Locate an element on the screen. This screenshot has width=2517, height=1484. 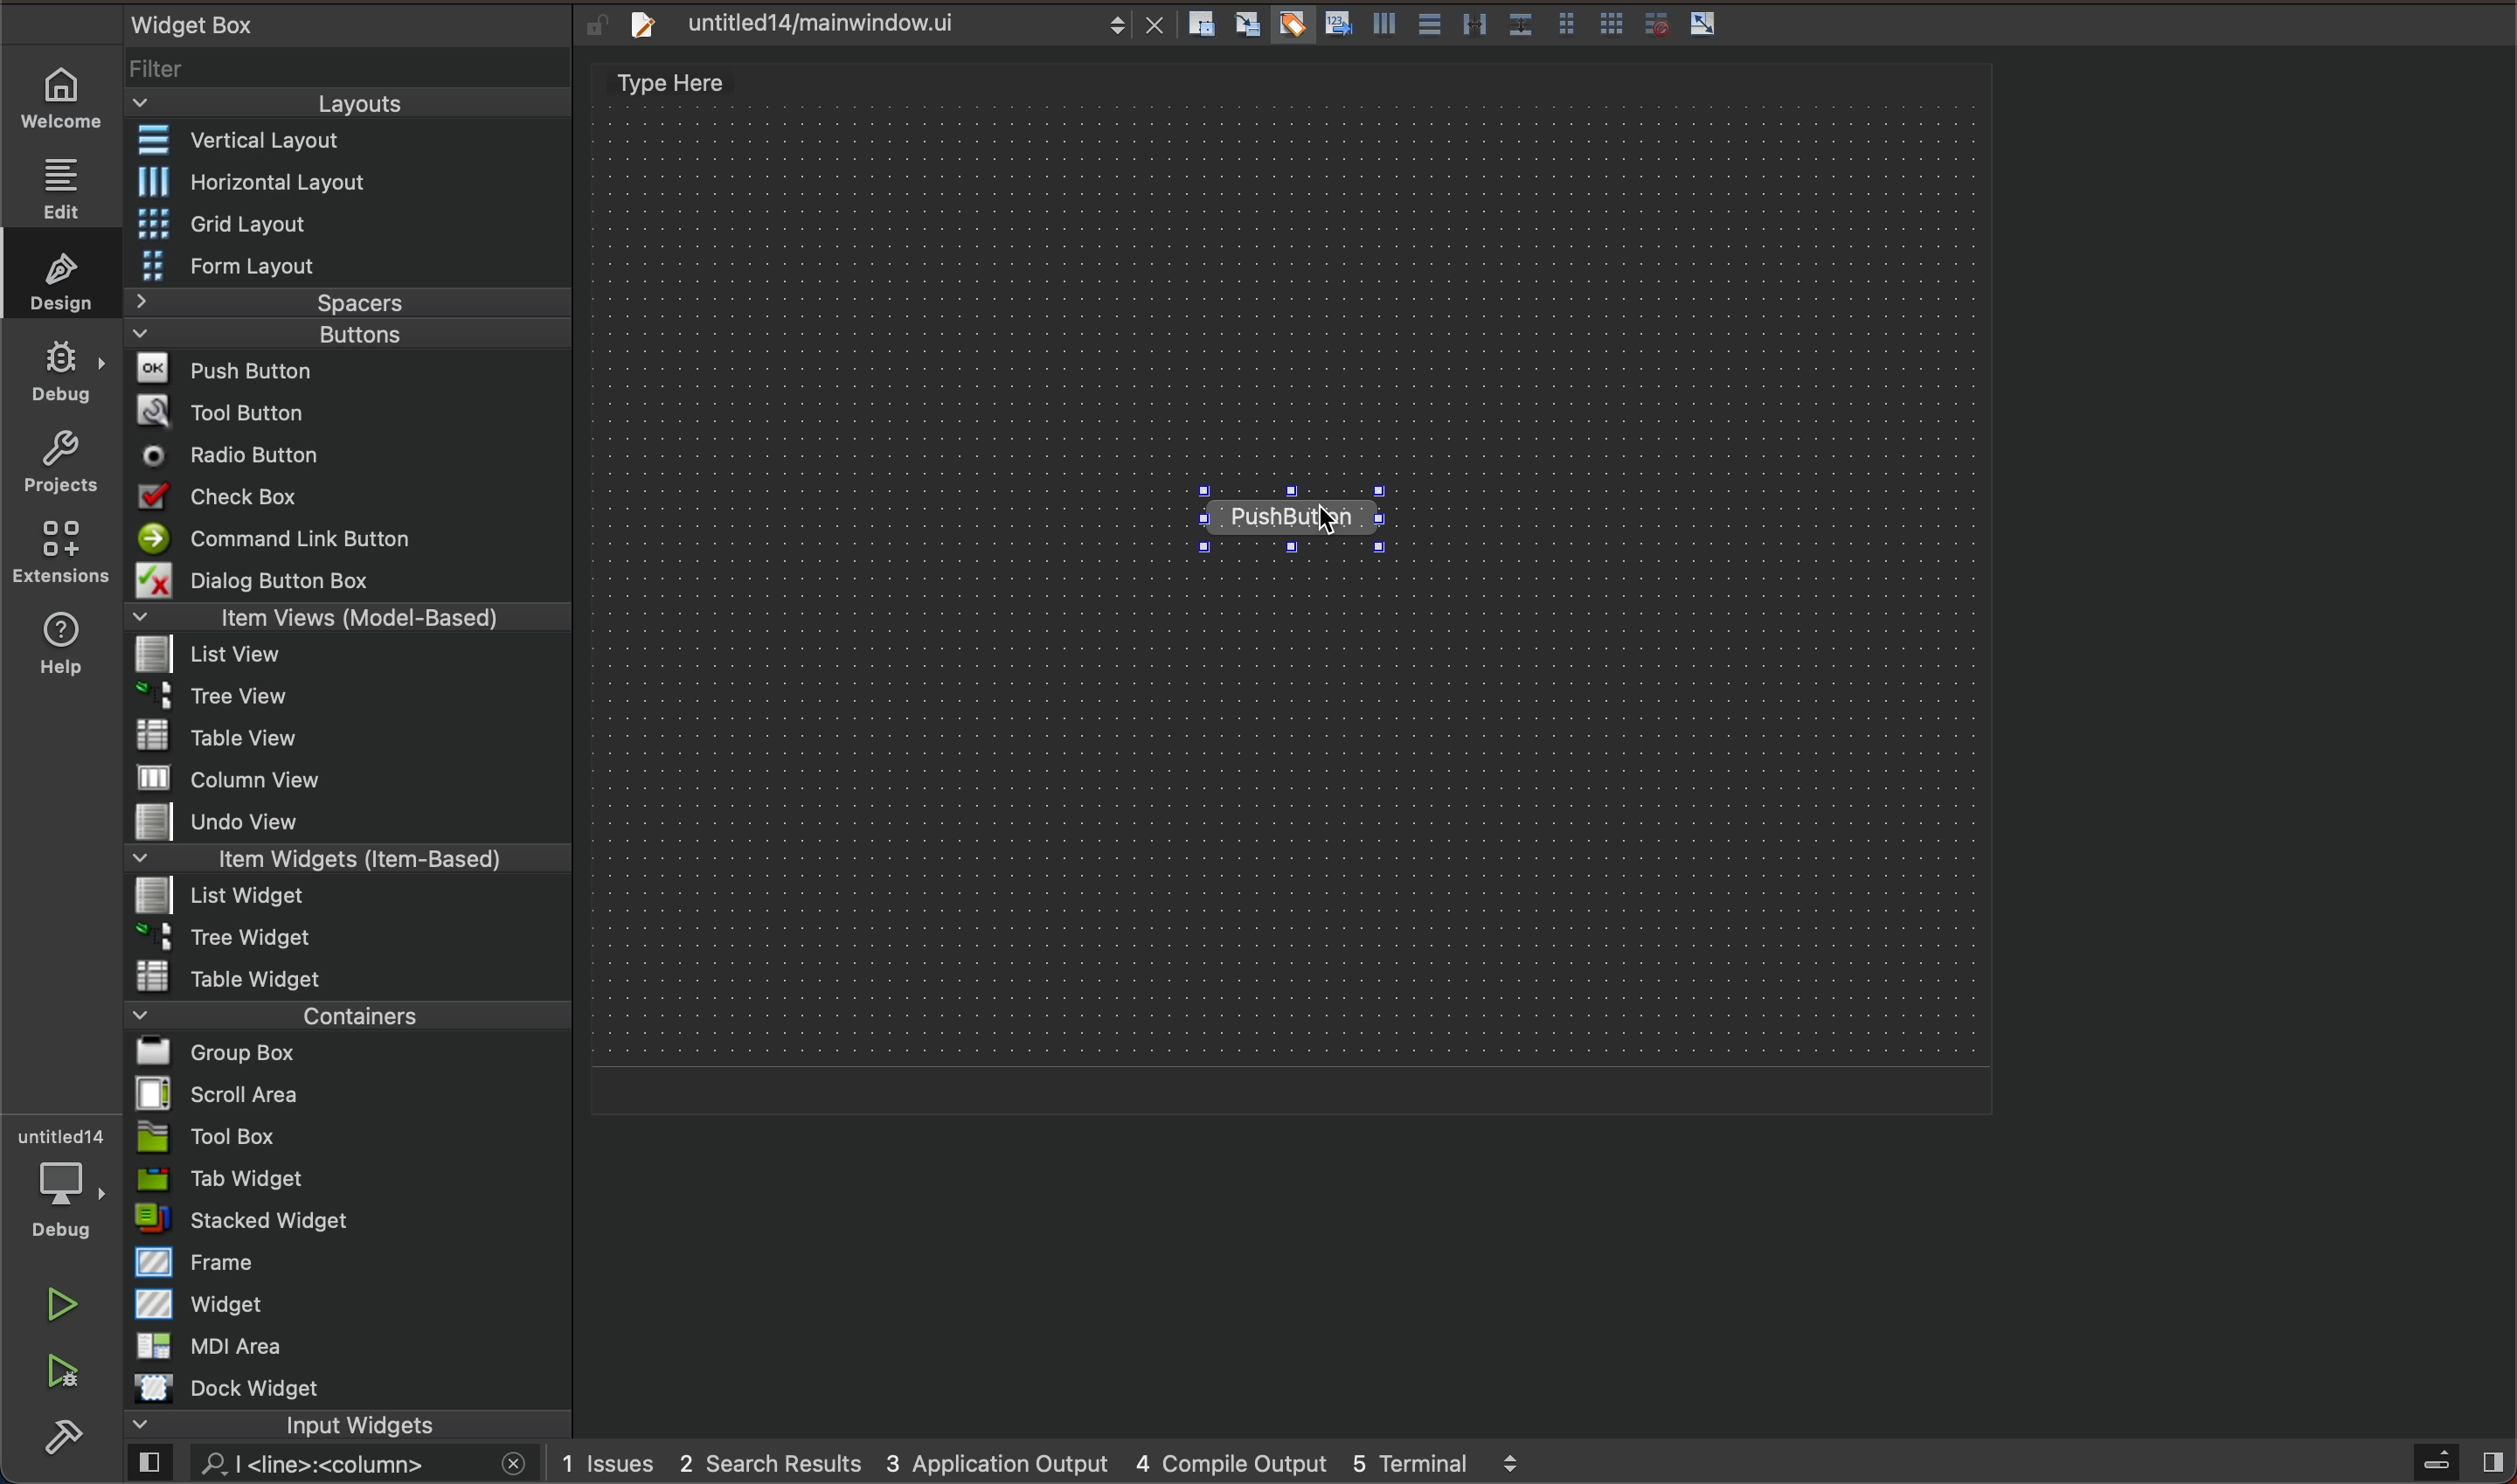
push button is located at coordinates (348, 372).